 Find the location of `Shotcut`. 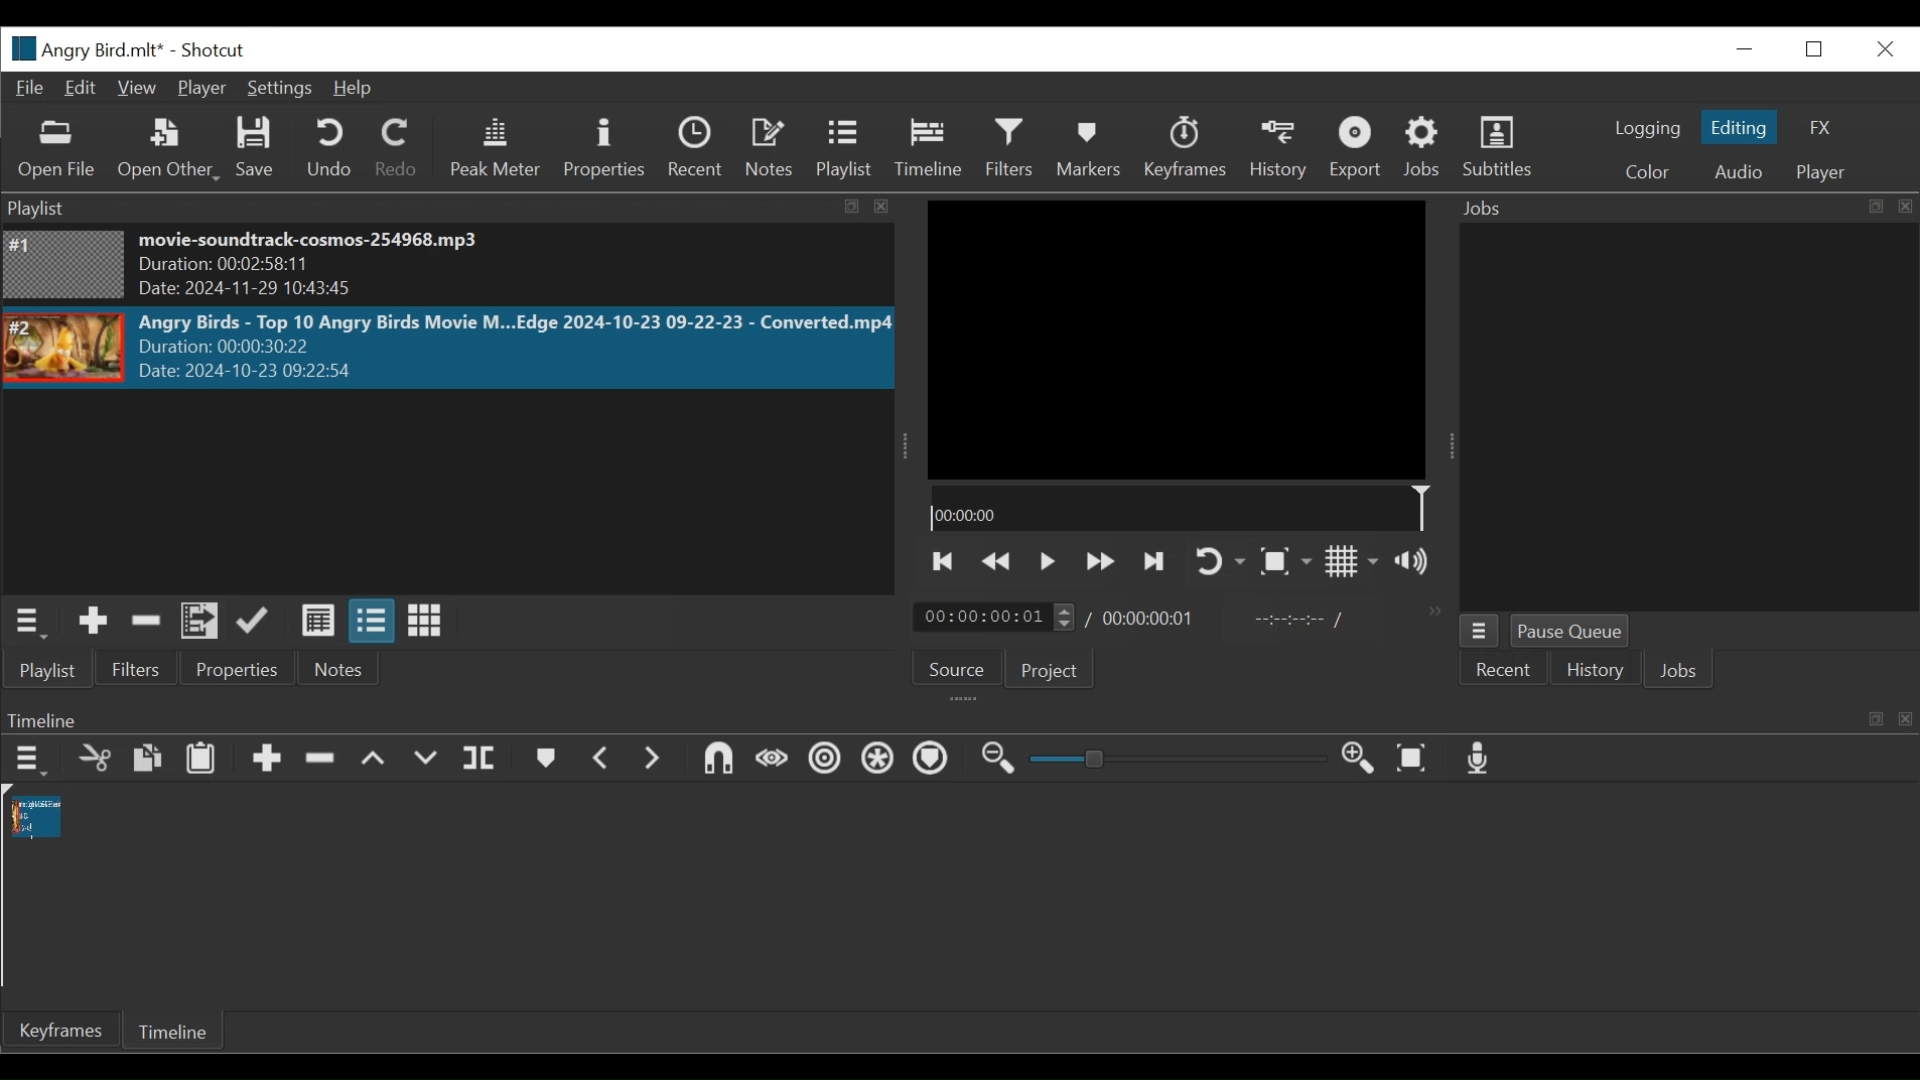

Shotcut is located at coordinates (217, 50).